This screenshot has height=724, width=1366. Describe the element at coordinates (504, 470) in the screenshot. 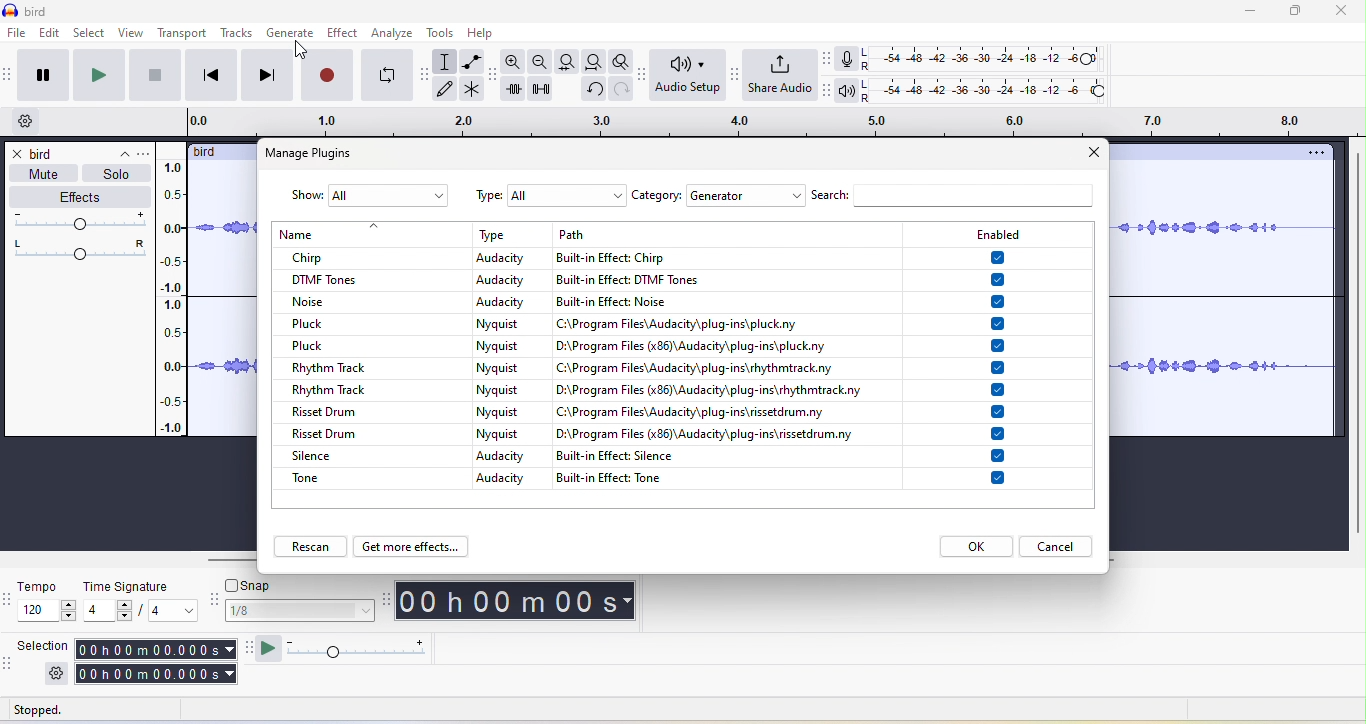

I see `audacity` at that location.